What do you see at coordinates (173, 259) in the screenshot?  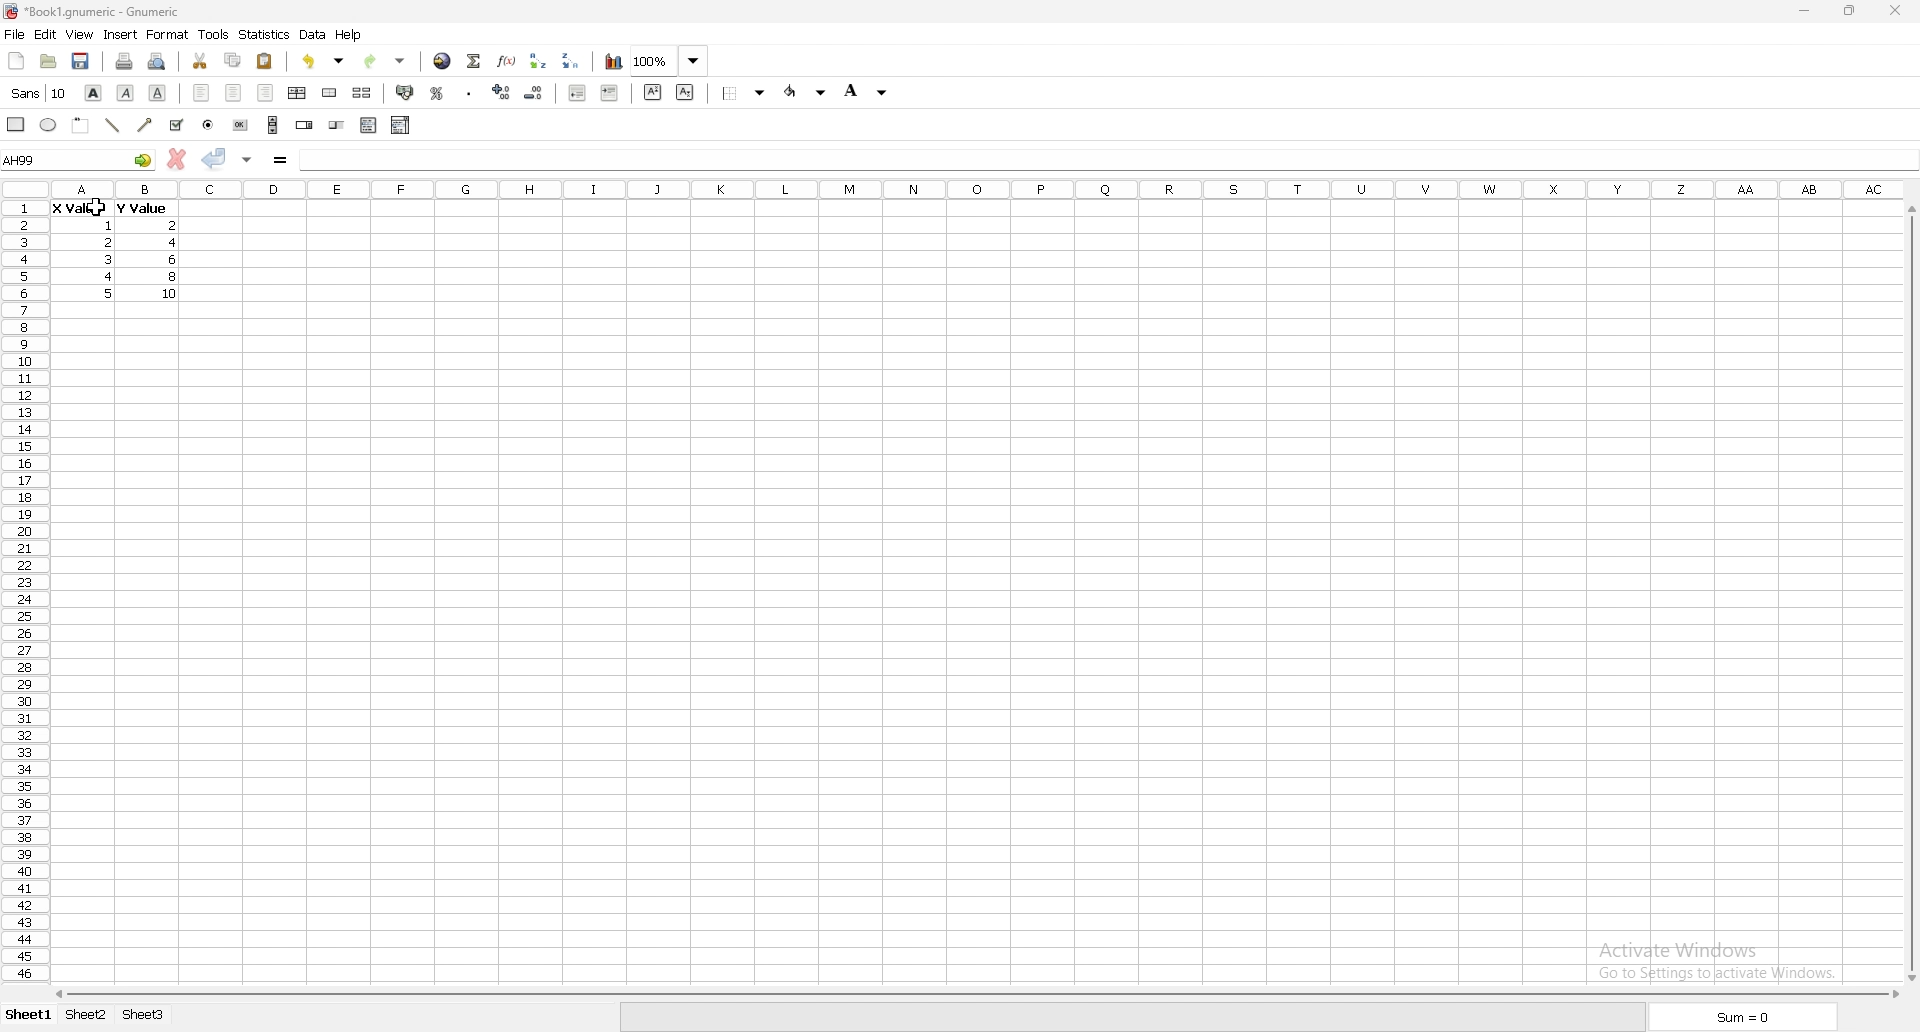 I see `value` at bounding box center [173, 259].